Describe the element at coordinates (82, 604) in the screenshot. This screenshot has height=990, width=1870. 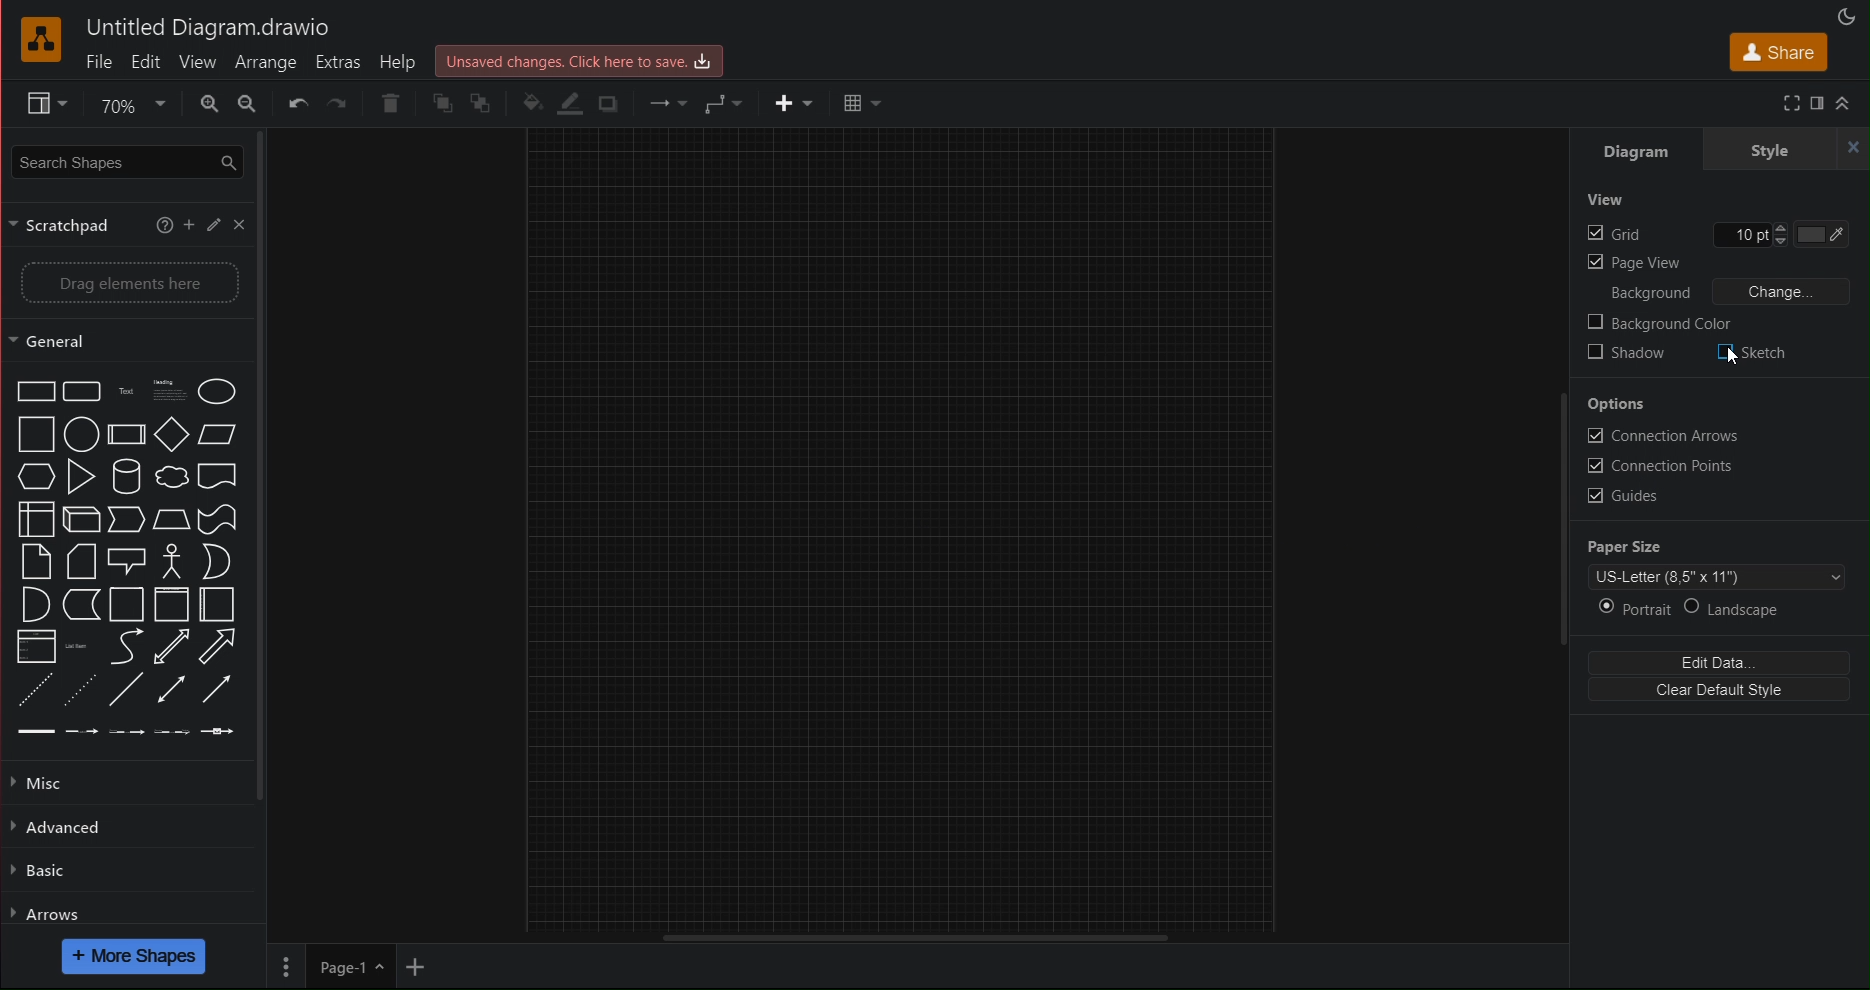
I see `data storage` at that location.